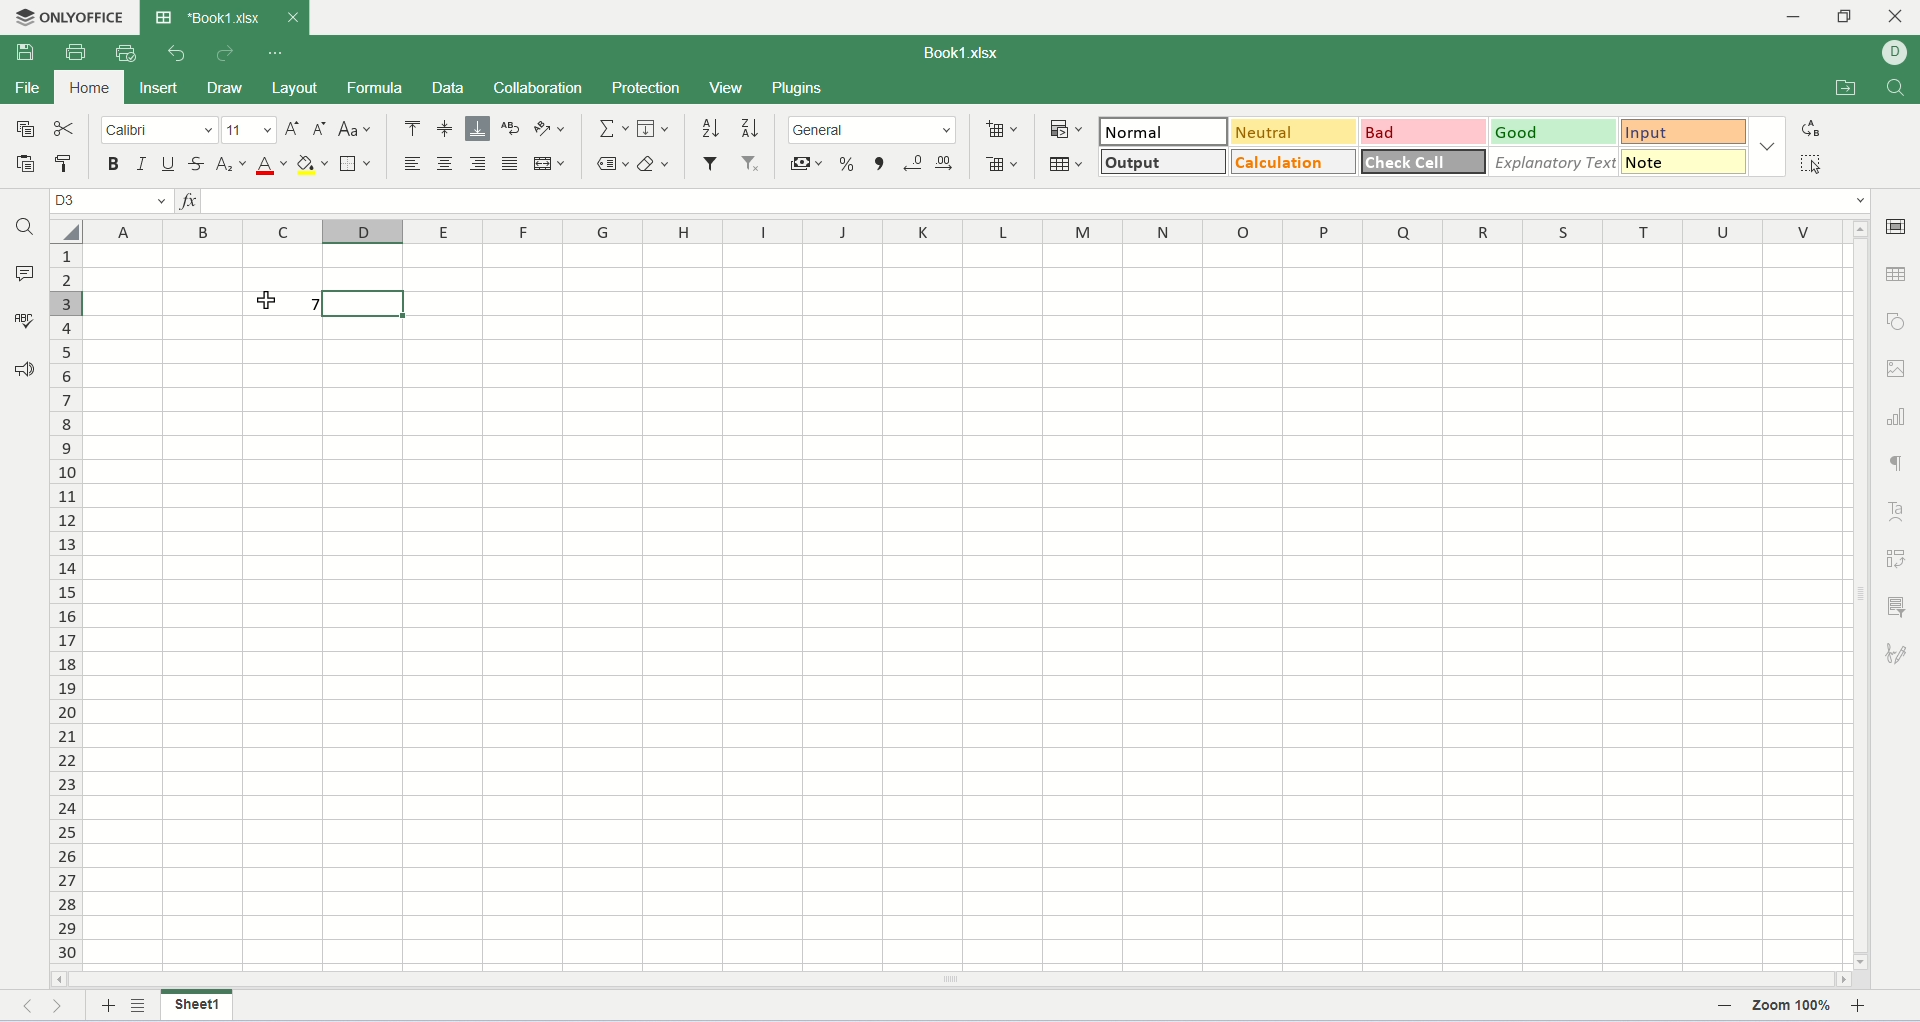 The height and width of the screenshot is (1022, 1920). What do you see at coordinates (1898, 461) in the screenshot?
I see `paragraph settings` at bounding box center [1898, 461].